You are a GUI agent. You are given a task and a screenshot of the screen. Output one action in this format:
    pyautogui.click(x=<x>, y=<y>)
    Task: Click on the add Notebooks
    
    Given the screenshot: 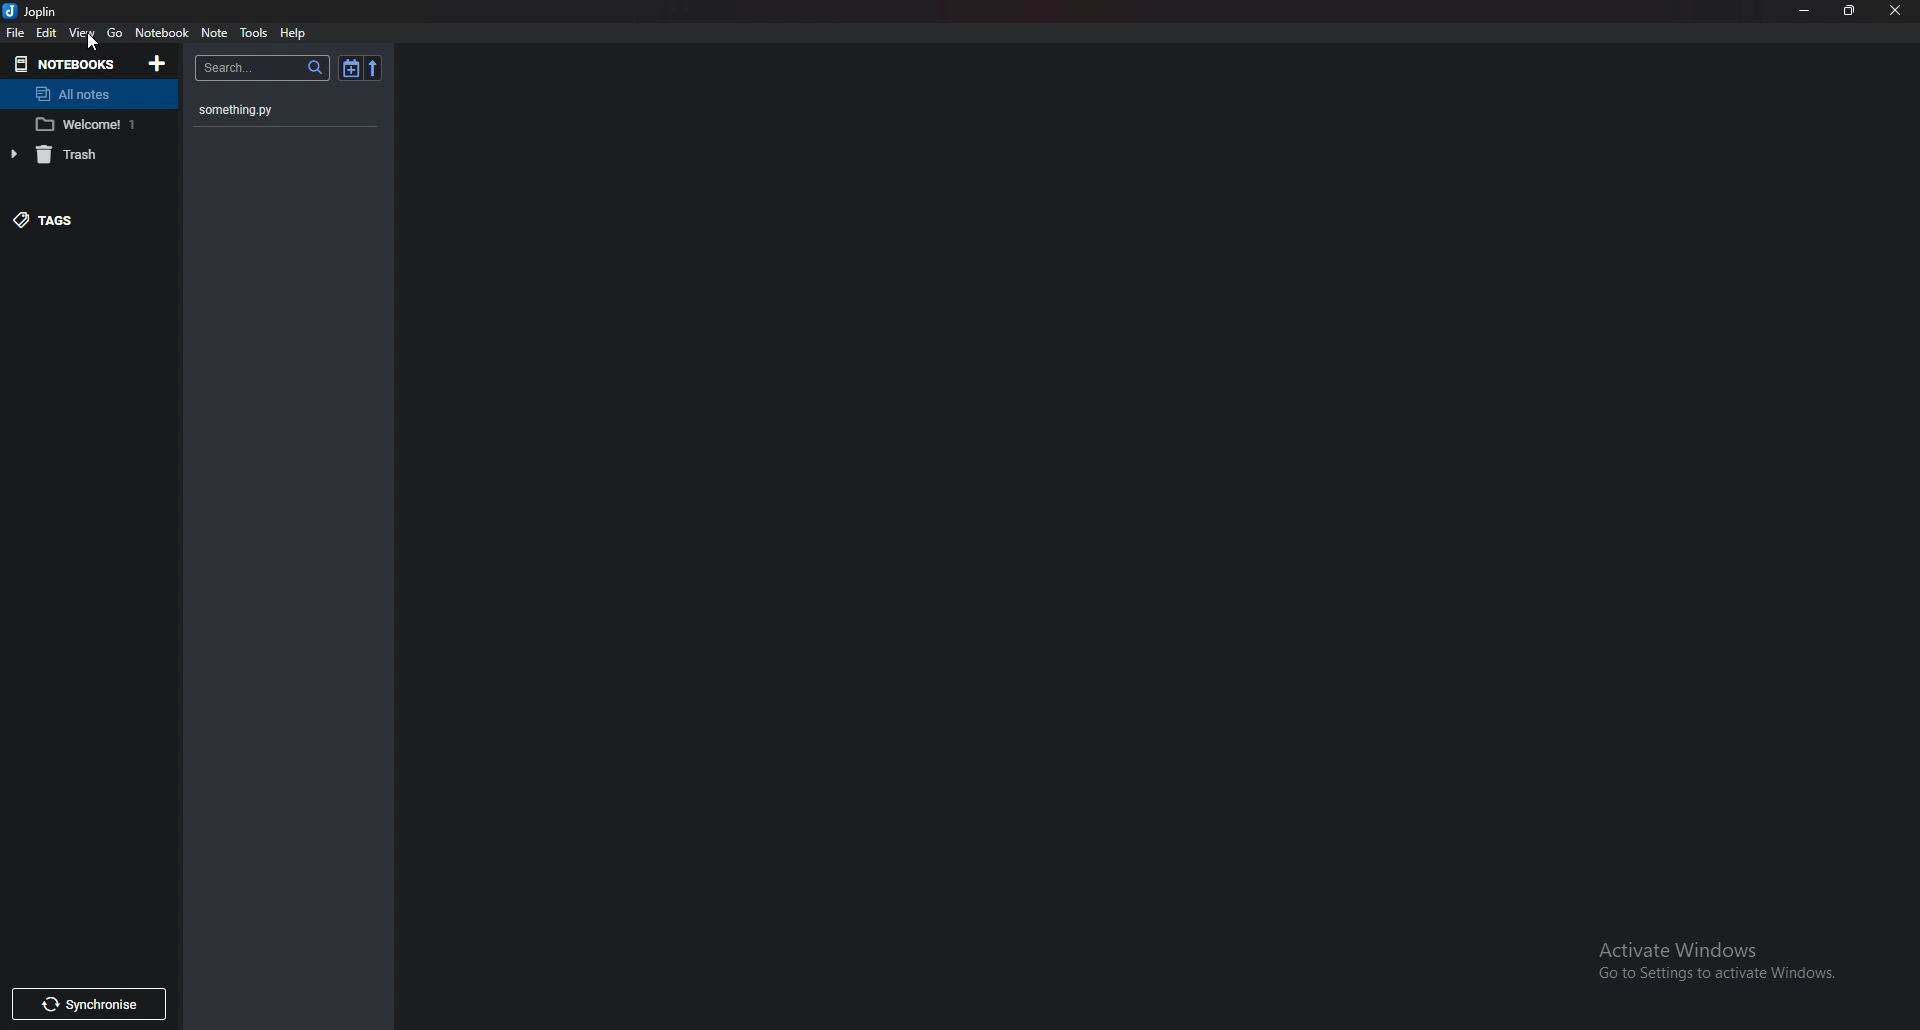 What is the action you would take?
    pyautogui.click(x=157, y=64)
    